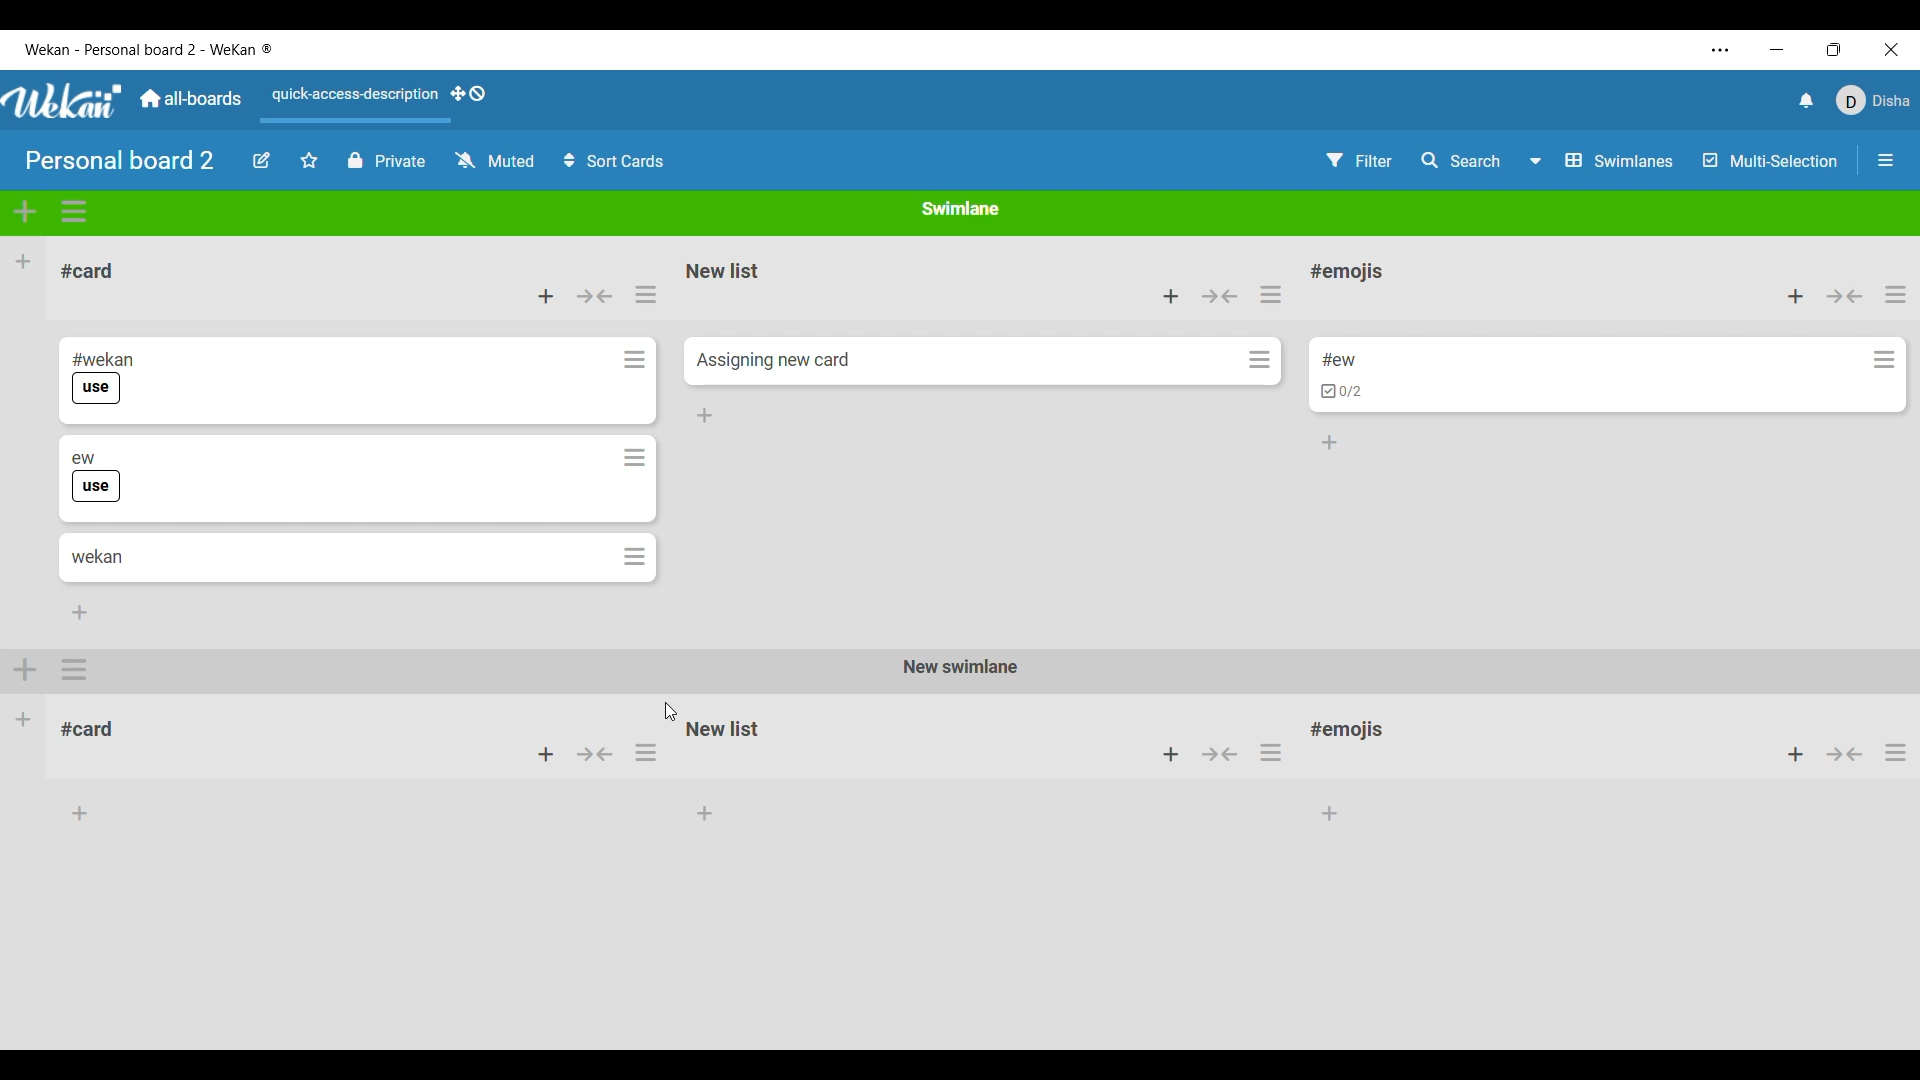 The image size is (1920, 1080). Describe the element at coordinates (1602, 161) in the screenshot. I see `Board view options` at that location.